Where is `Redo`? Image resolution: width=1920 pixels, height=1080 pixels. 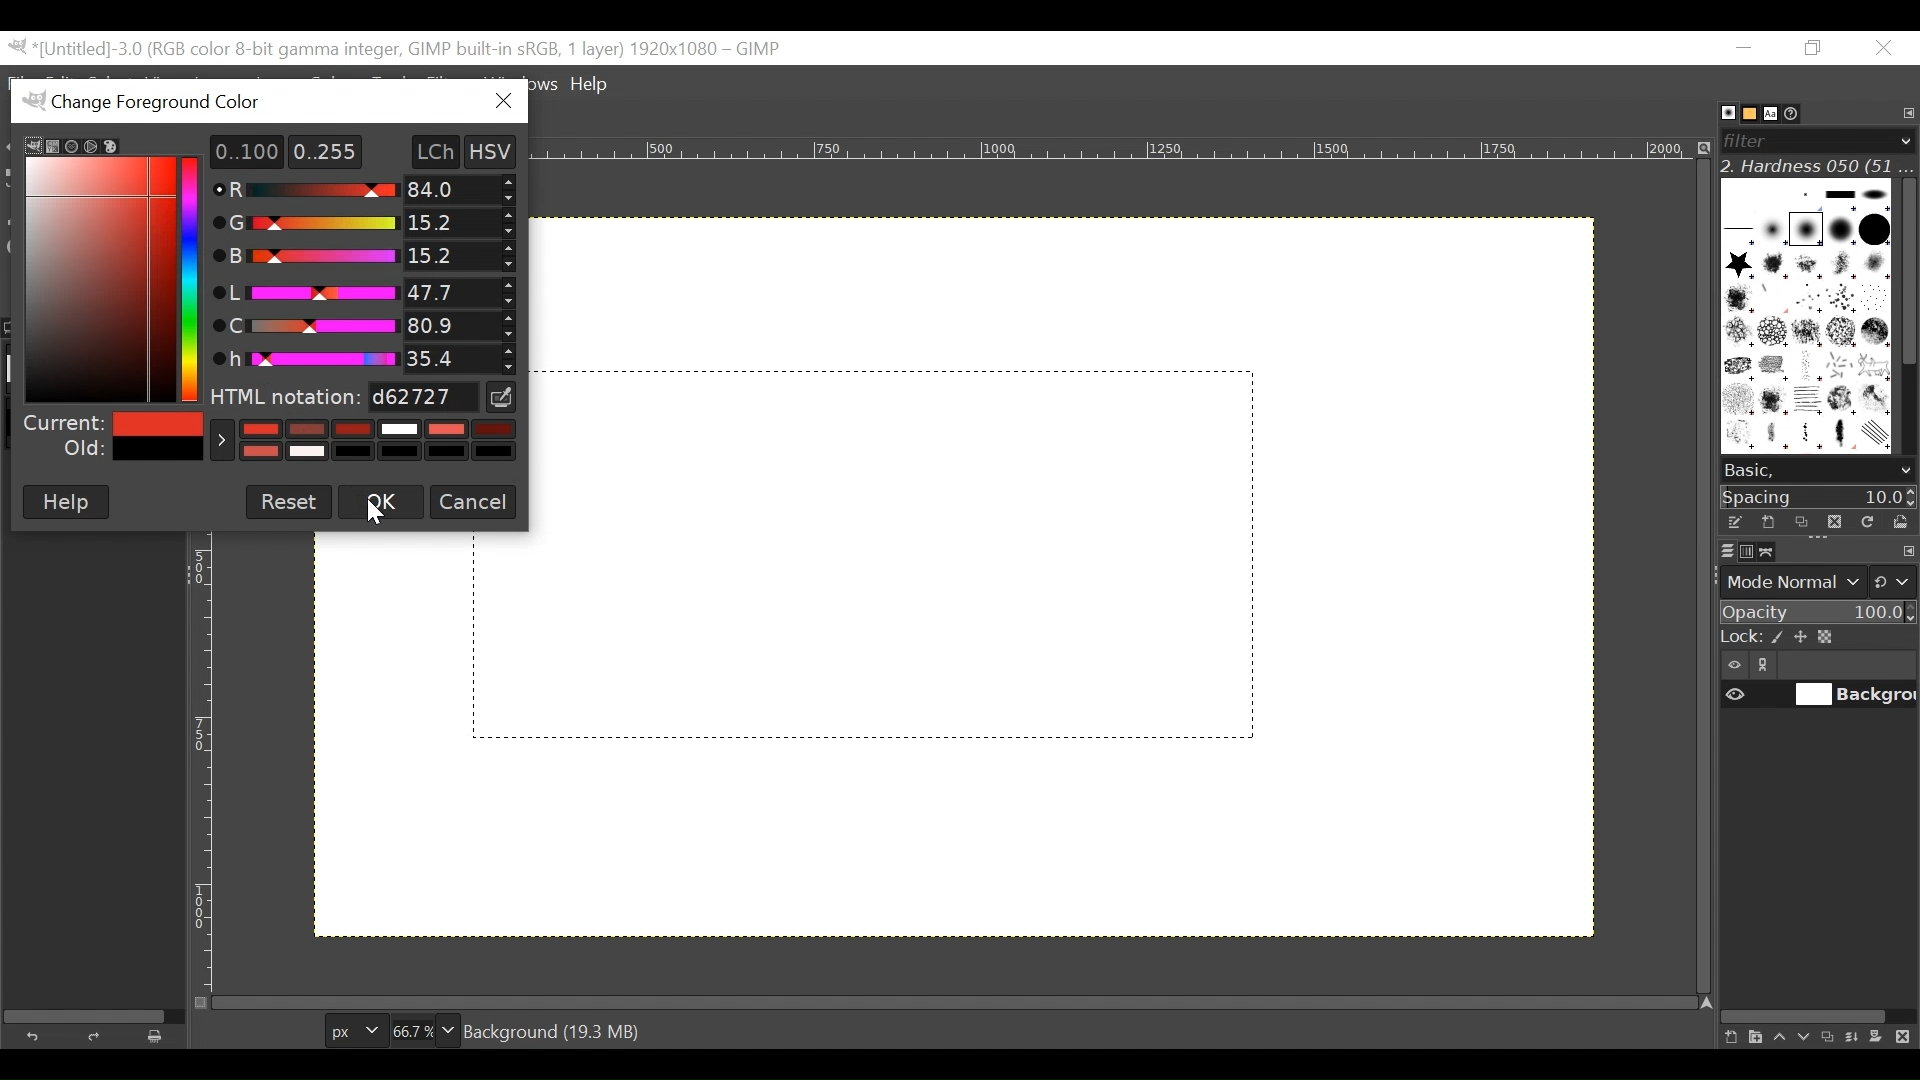
Redo is located at coordinates (98, 1036).